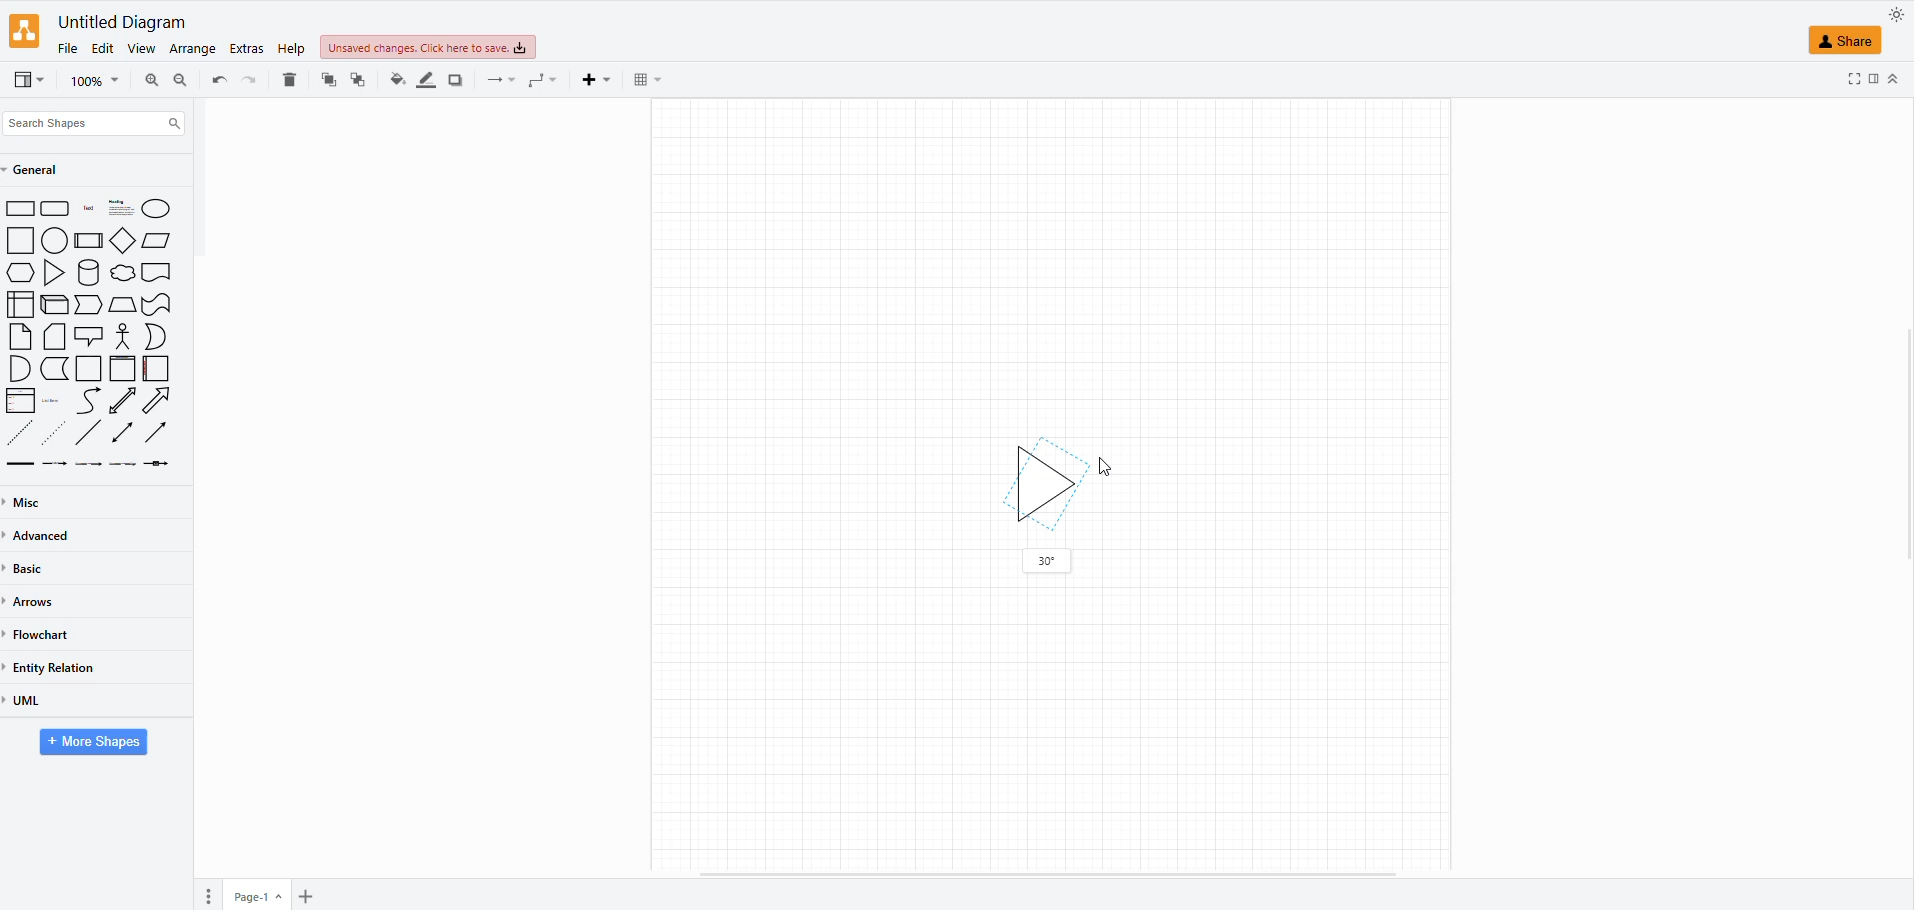 This screenshot has height=910, width=1914. I want to click on Class, so click(21, 401).